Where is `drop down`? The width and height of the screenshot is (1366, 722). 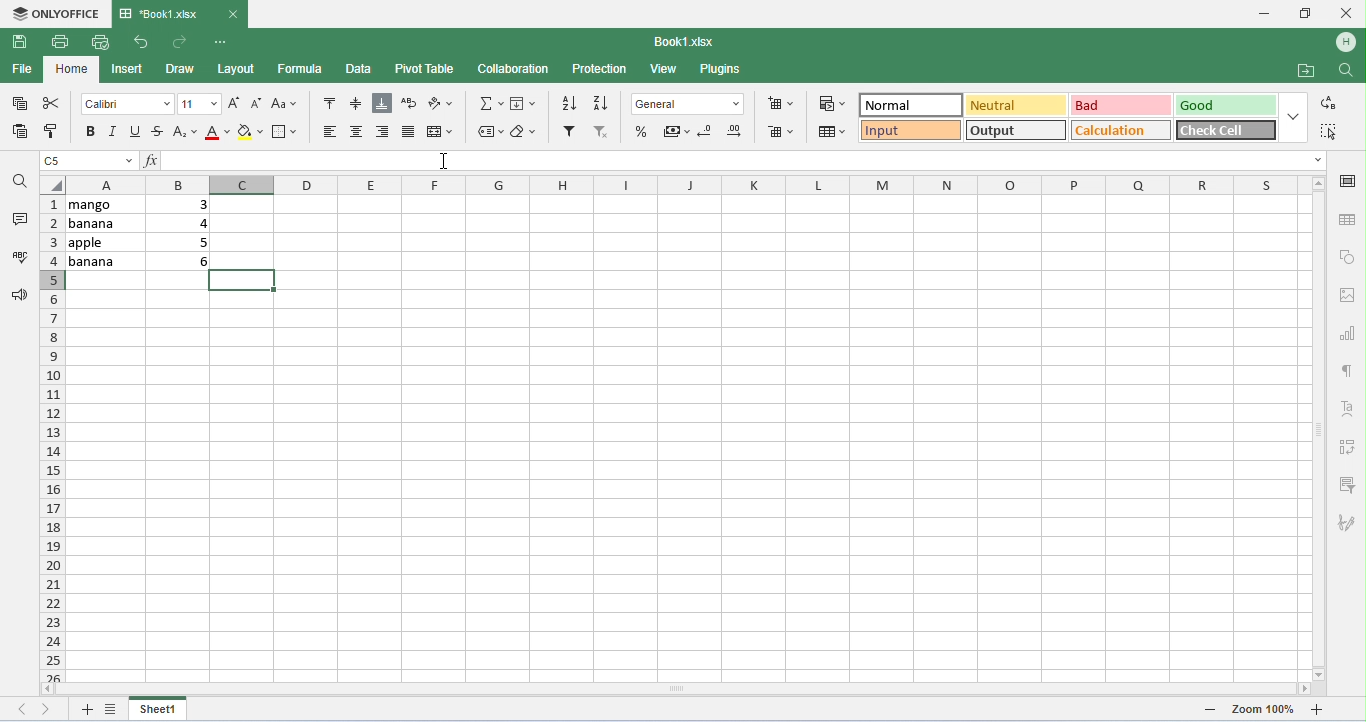 drop down is located at coordinates (1291, 117).